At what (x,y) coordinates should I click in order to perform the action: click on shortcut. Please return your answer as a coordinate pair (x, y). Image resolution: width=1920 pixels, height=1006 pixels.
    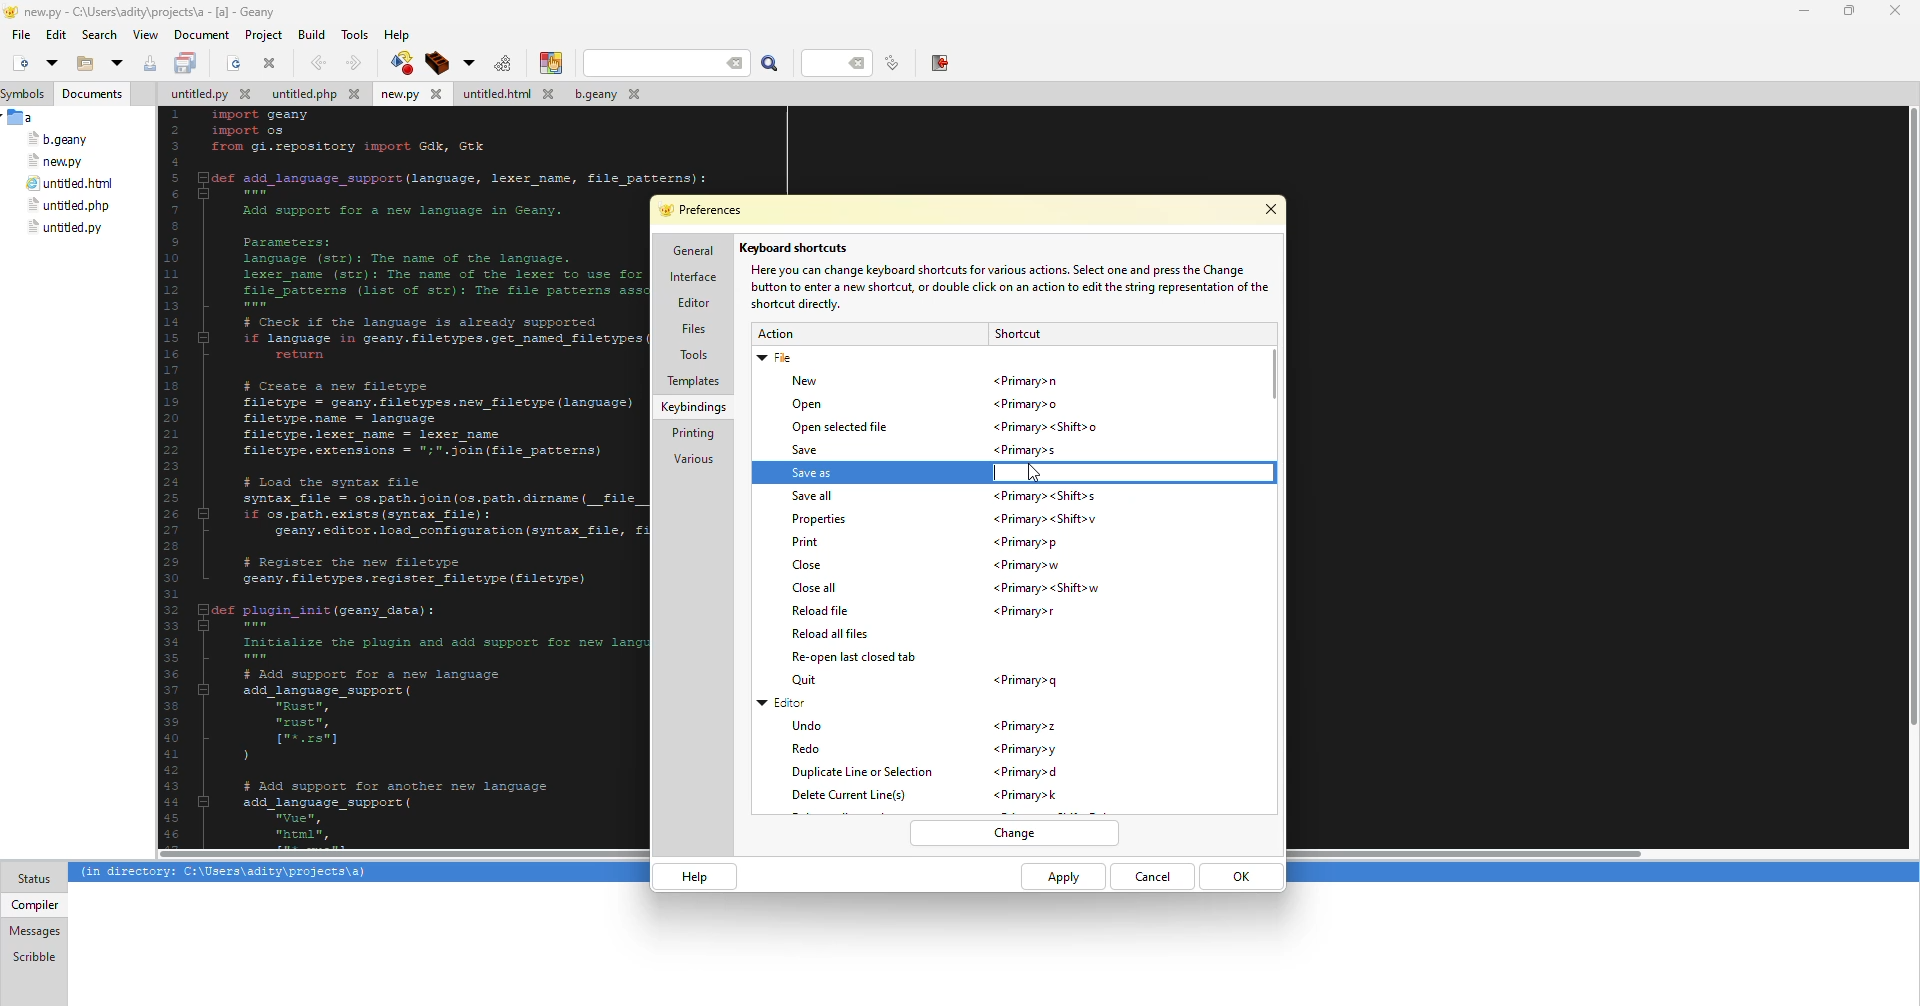
    Looking at the image, I should click on (1026, 380).